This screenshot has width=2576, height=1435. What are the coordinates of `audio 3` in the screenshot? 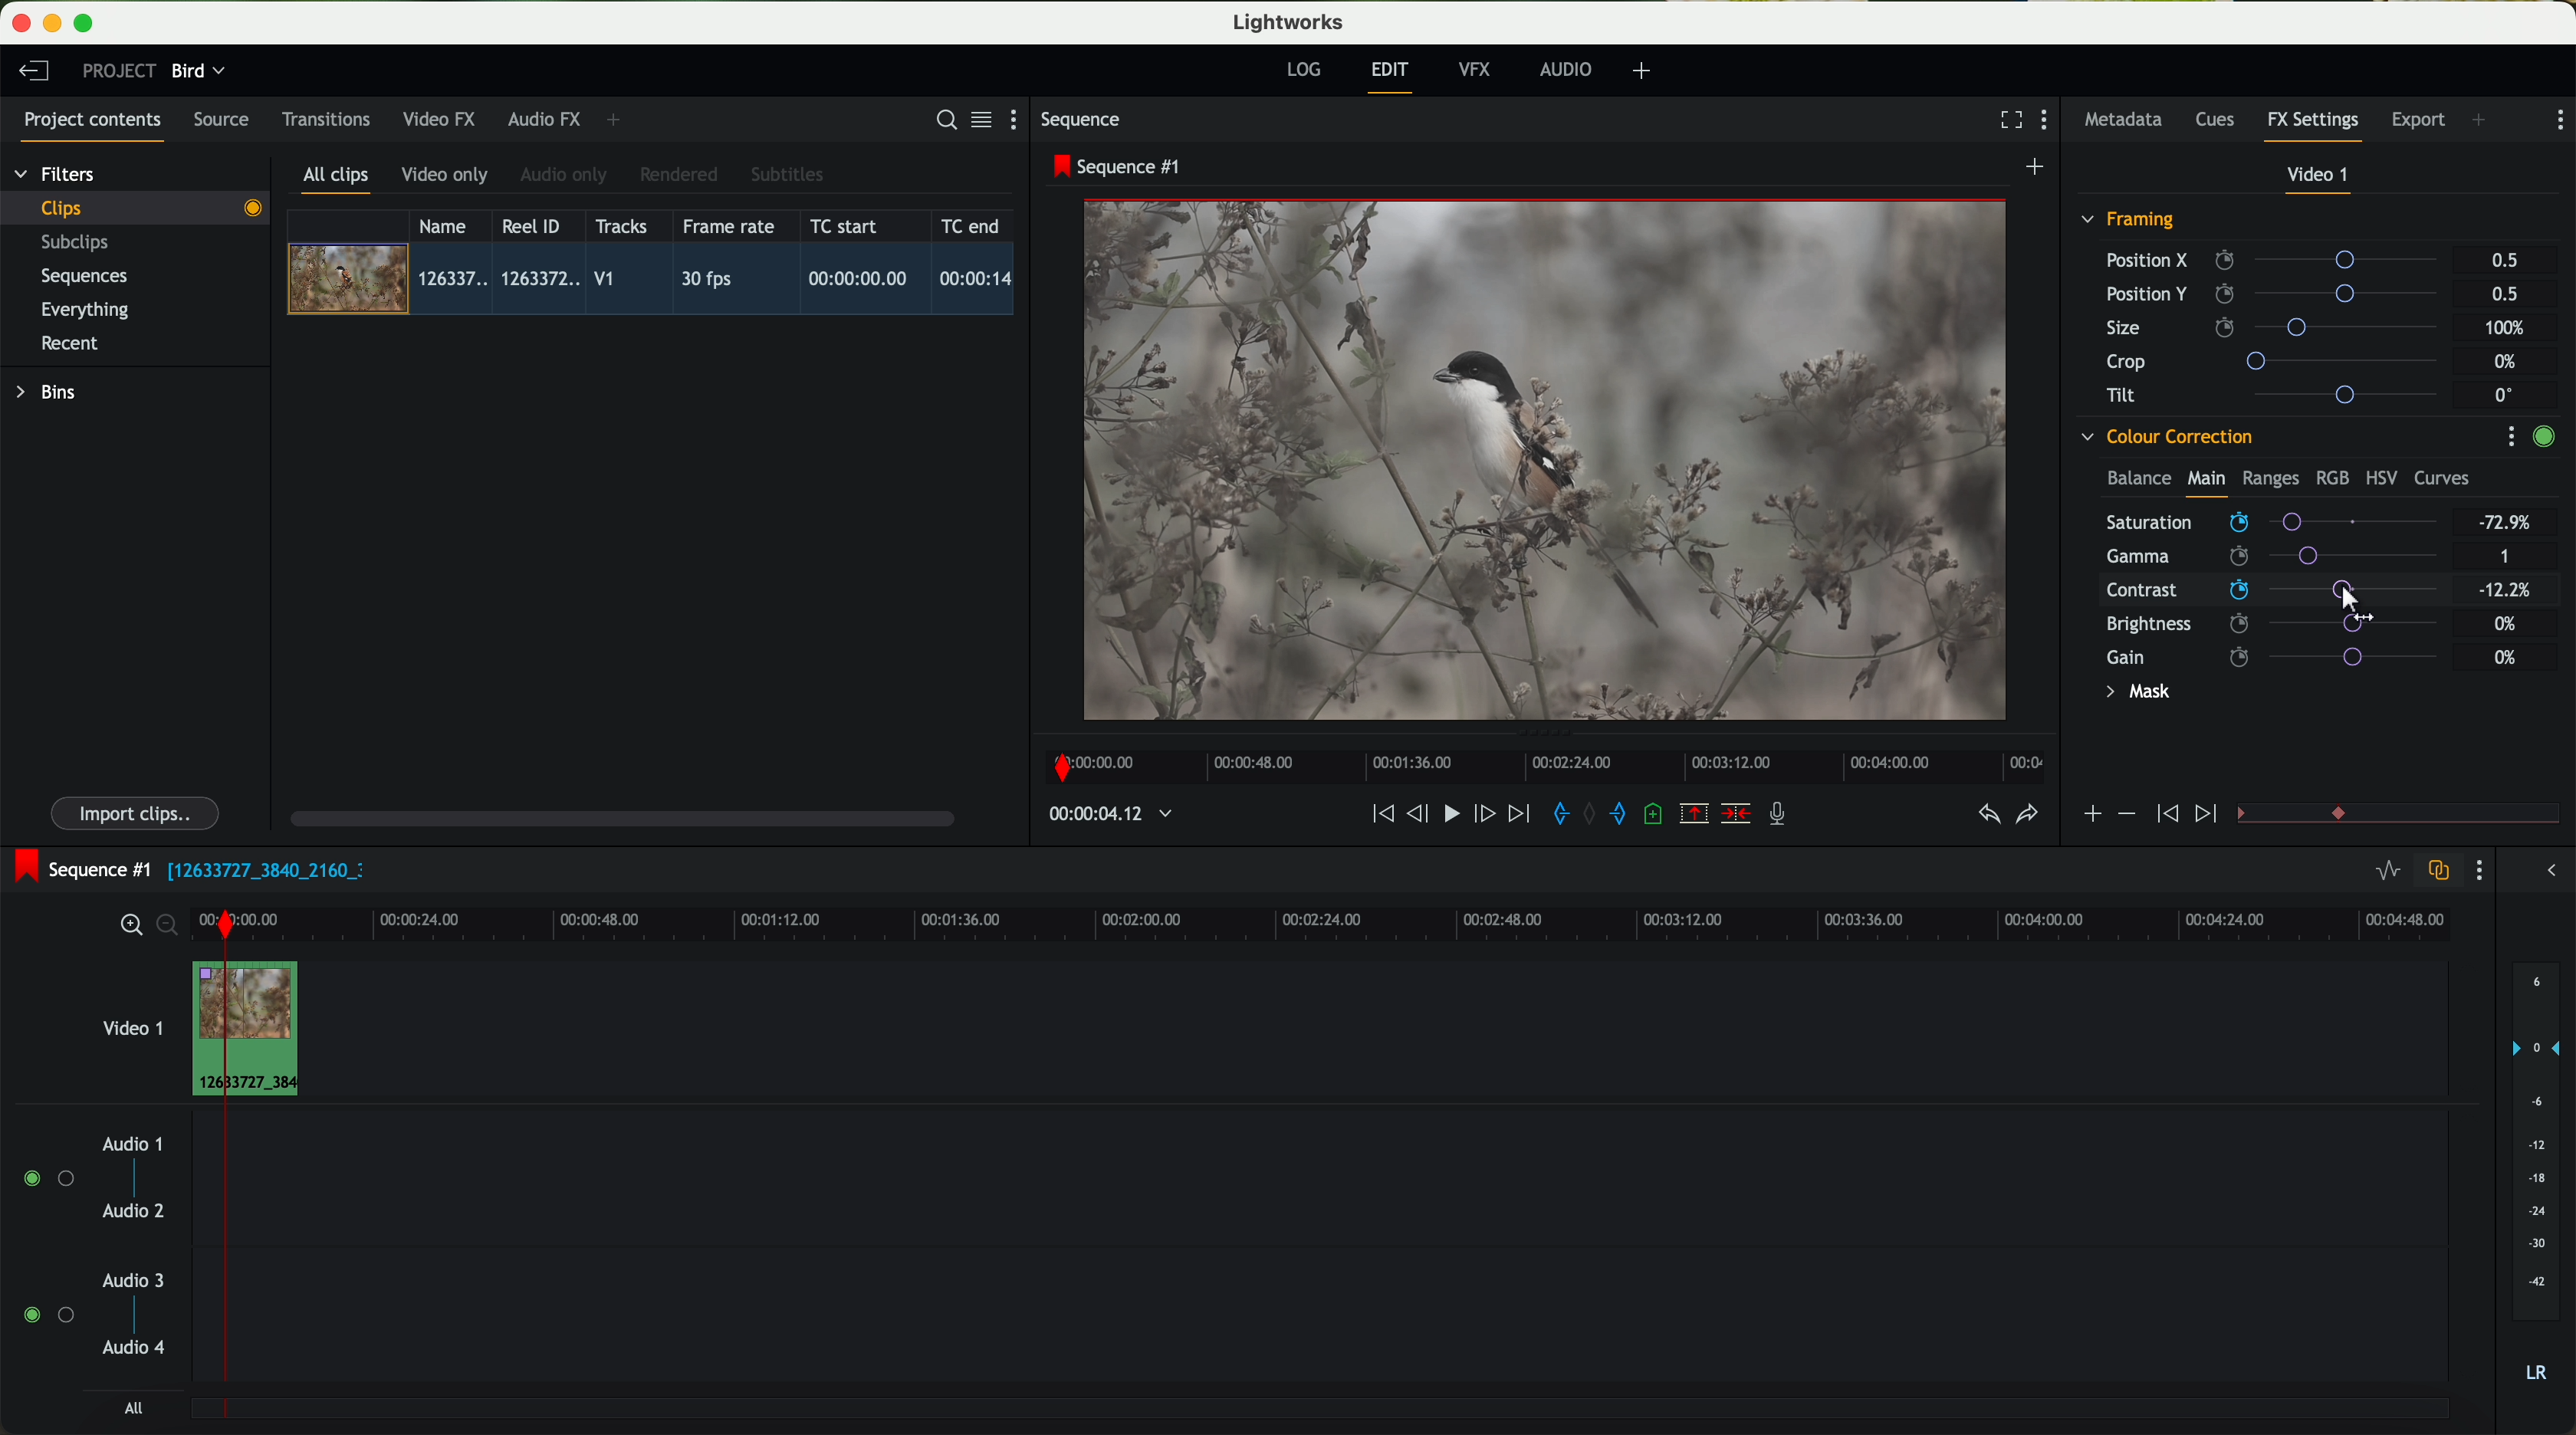 It's located at (124, 1279).